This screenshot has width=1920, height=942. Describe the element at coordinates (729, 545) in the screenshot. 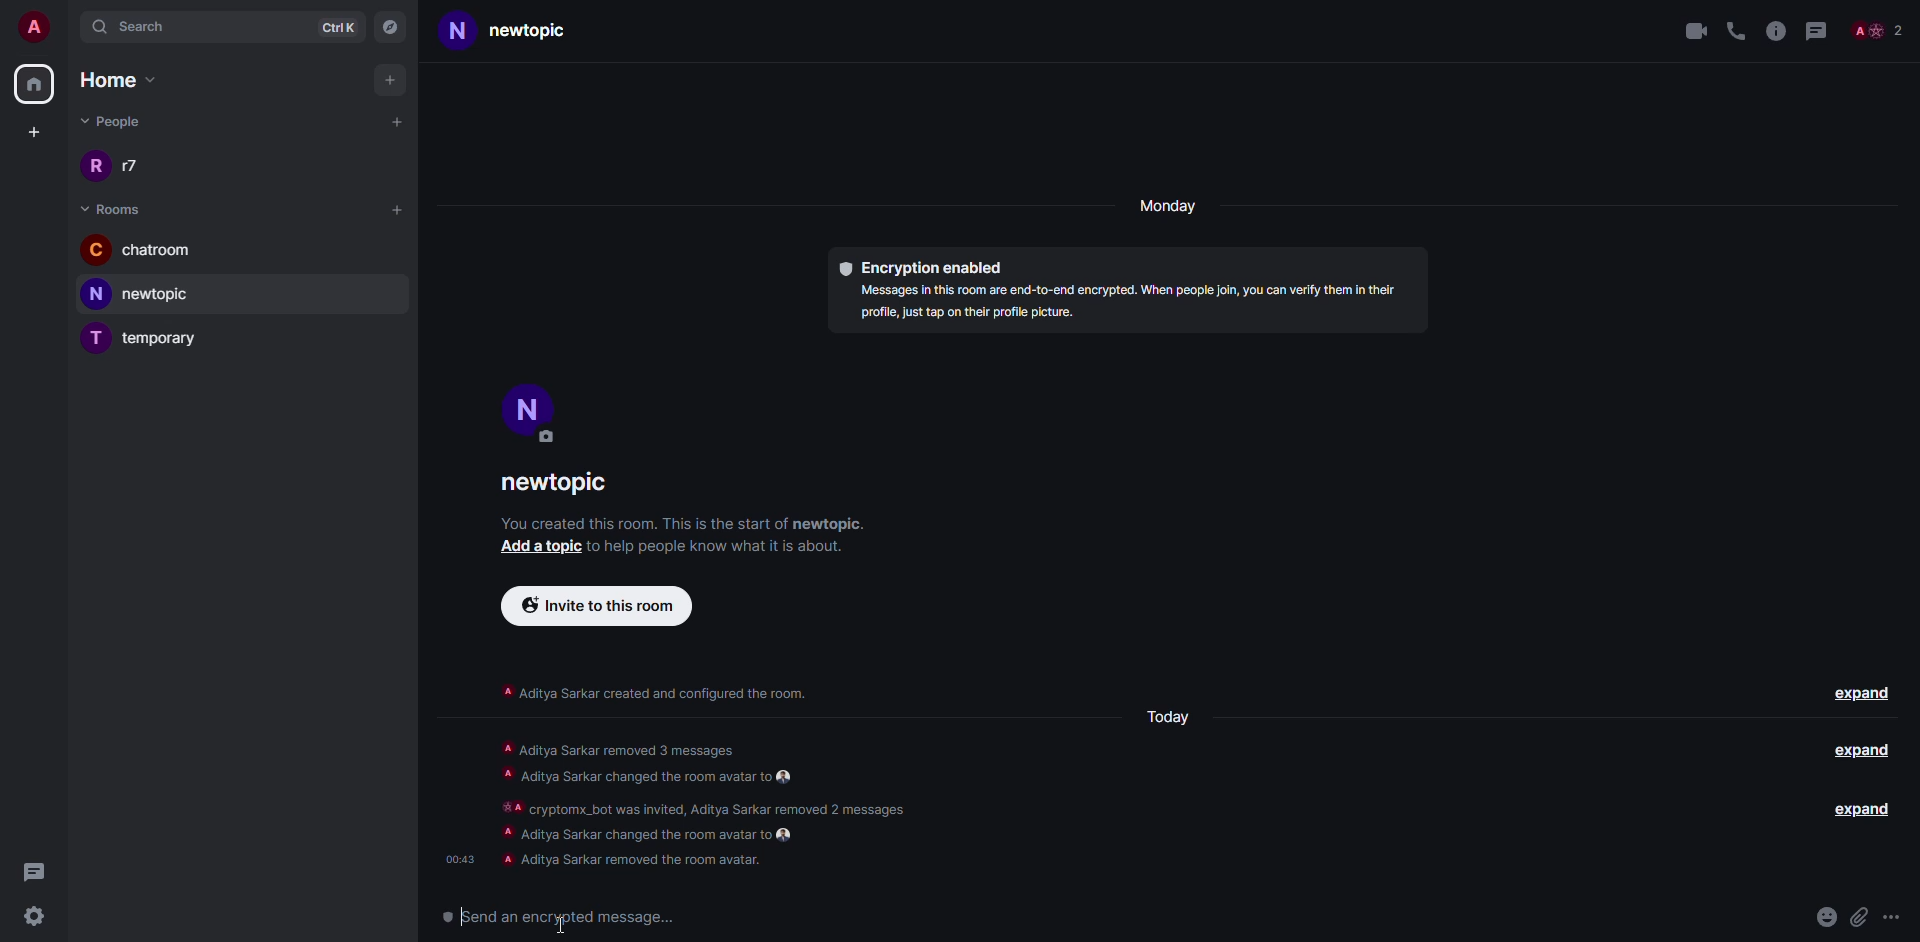

I see `s to help people know what it is about.` at that location.